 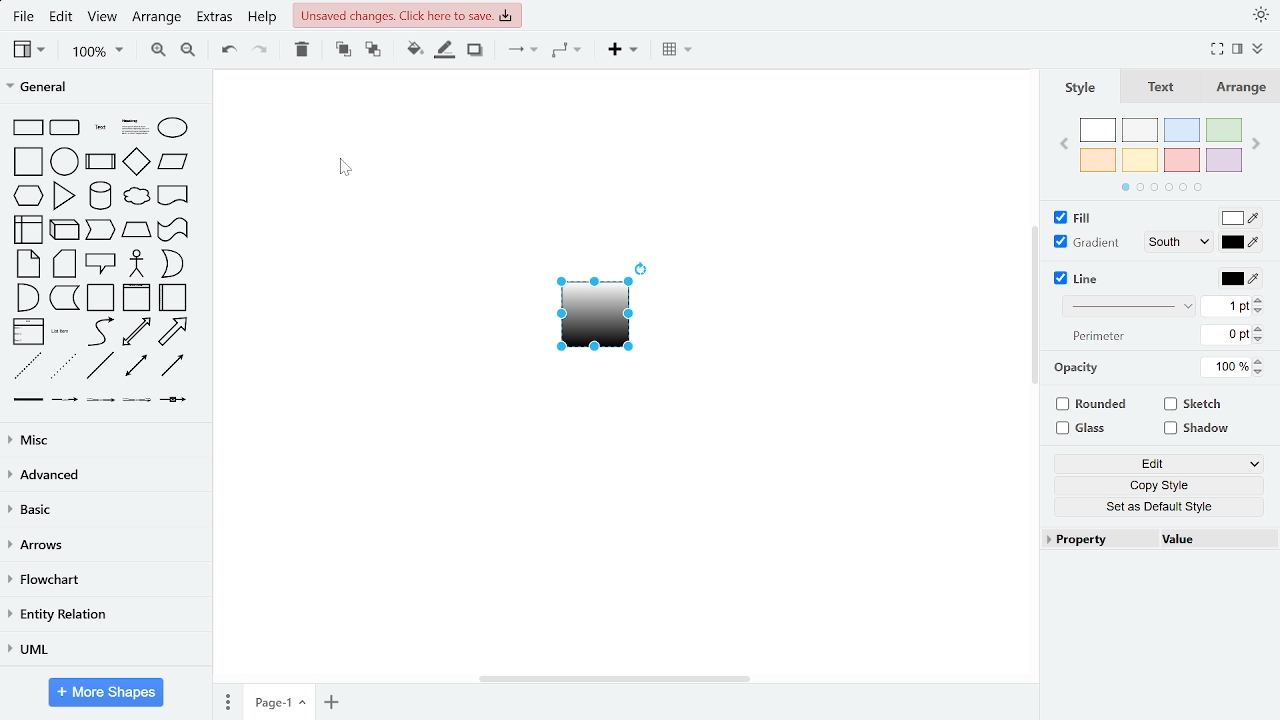 What do you see at coordinates (63, 330) in the screenshot?
I see `general shapes` at bounding box center [63, 330].